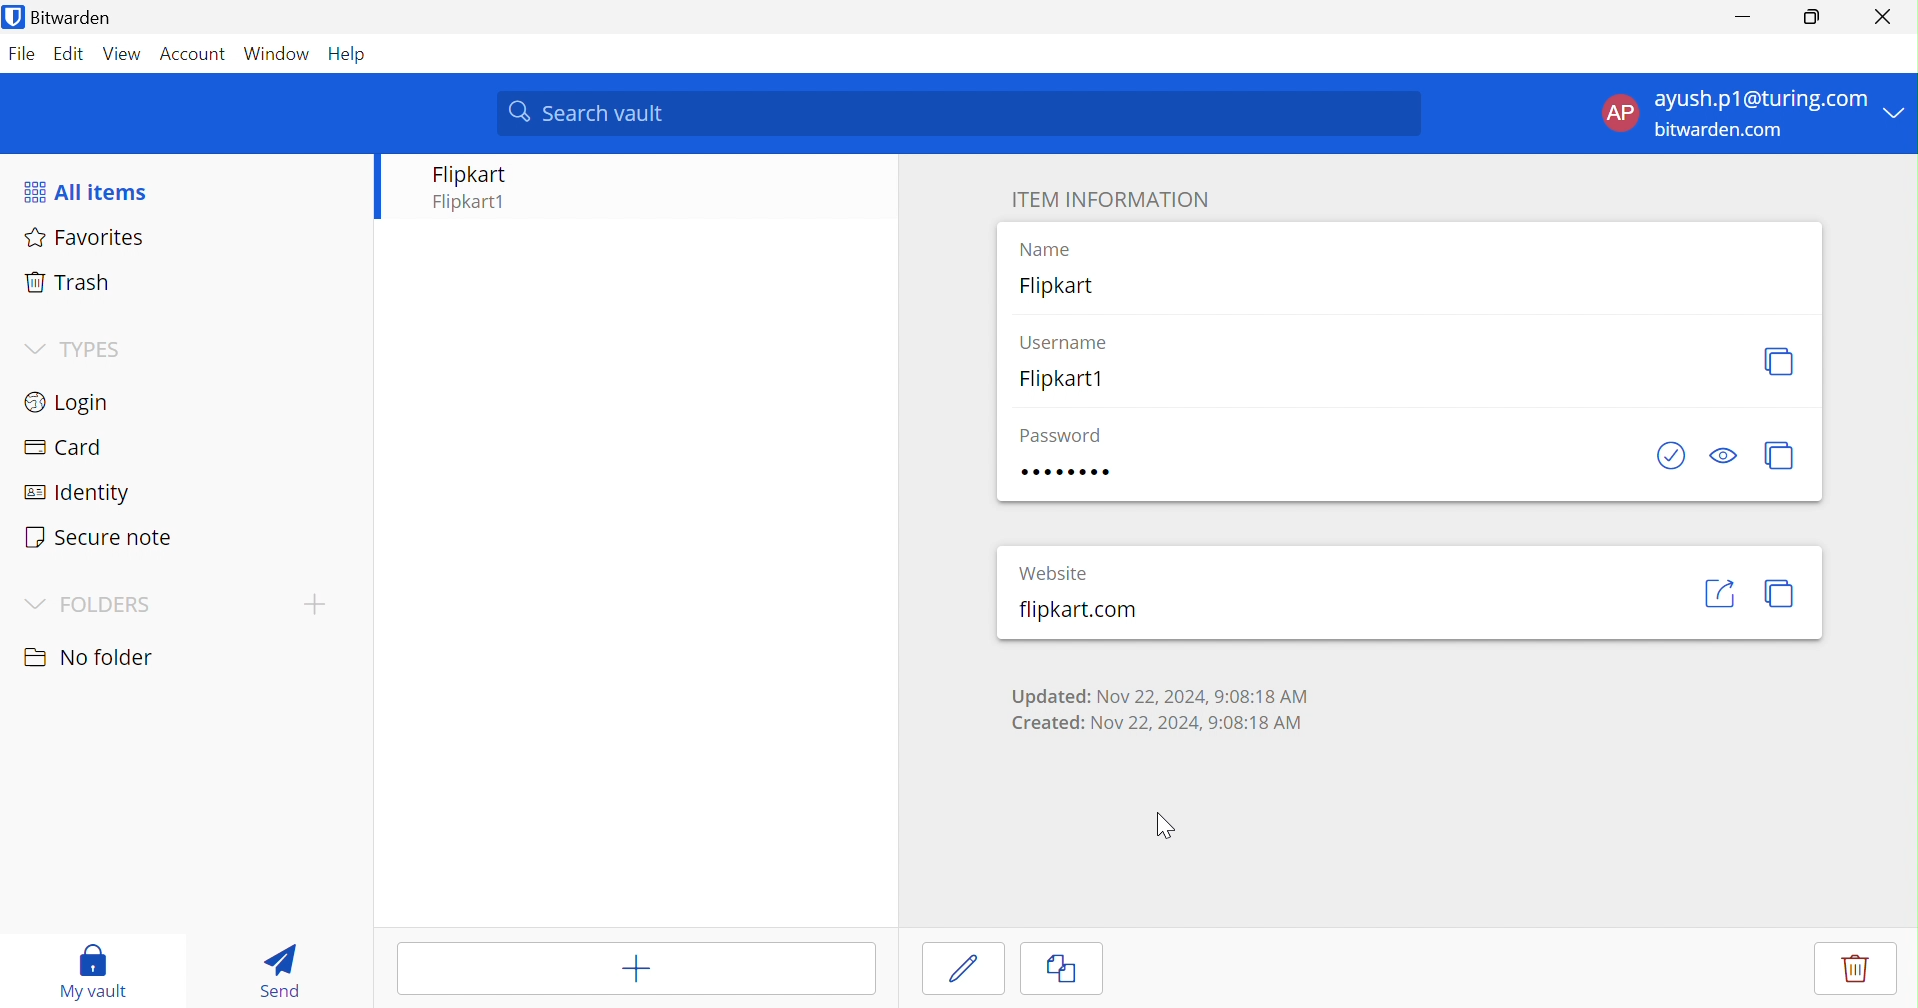 This screenshot has width=1918, height=1008. What do you see at coordinates (32, 346) in the screenshot?
I see `Drop Down` at bounding box center [32, 346].